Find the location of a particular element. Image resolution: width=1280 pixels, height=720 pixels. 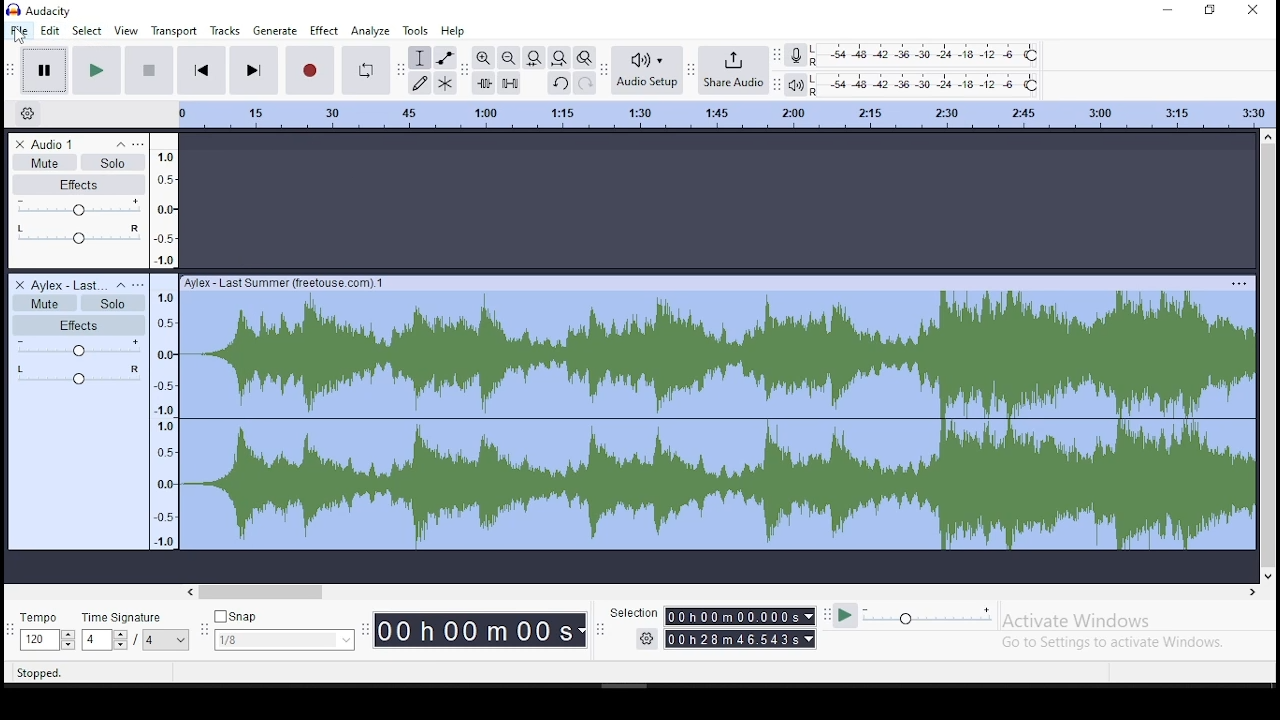

scroll bar is located at coordinates (1267, 355).